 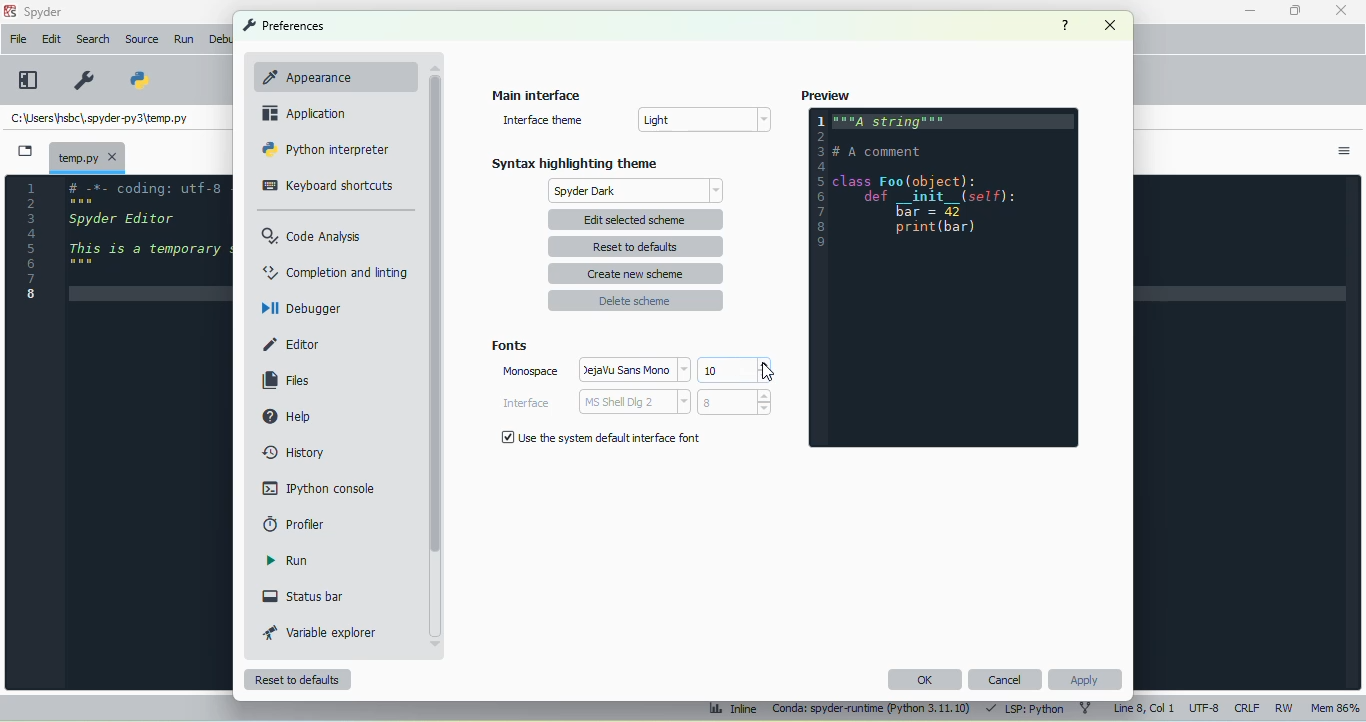 I want to click on logo, so click(x=9, y=11).